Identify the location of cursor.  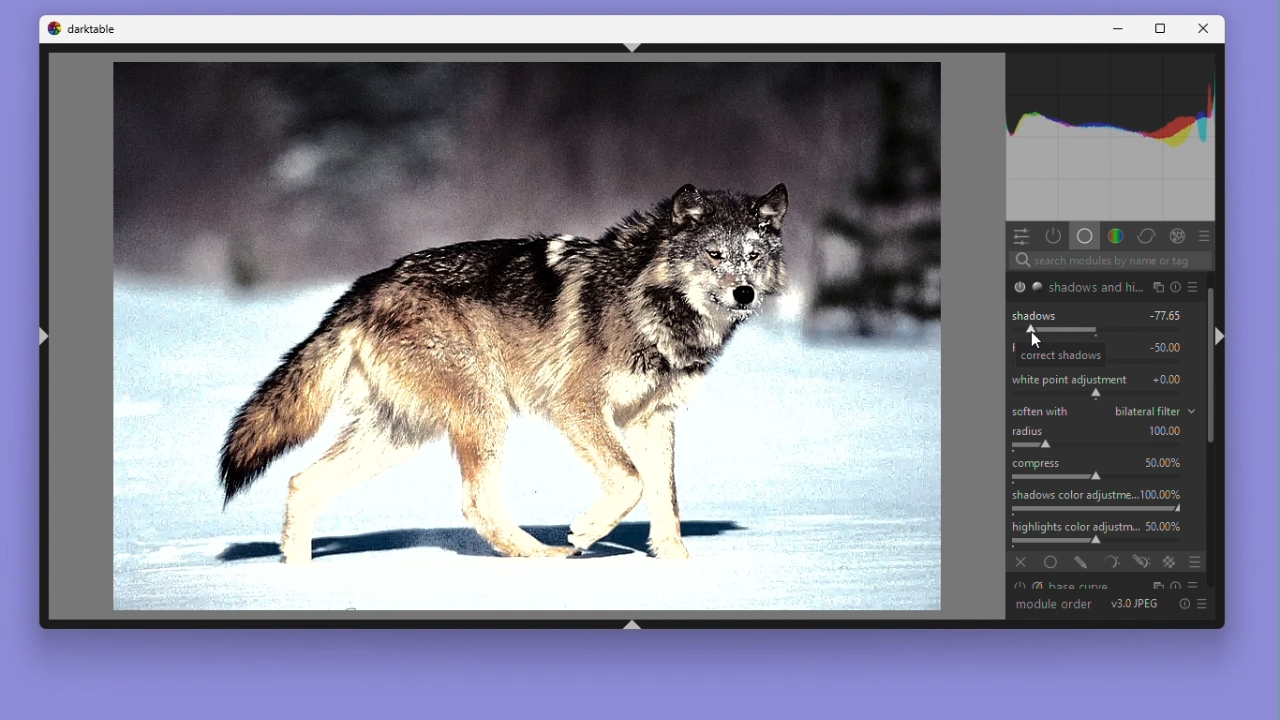
(1036, 343).